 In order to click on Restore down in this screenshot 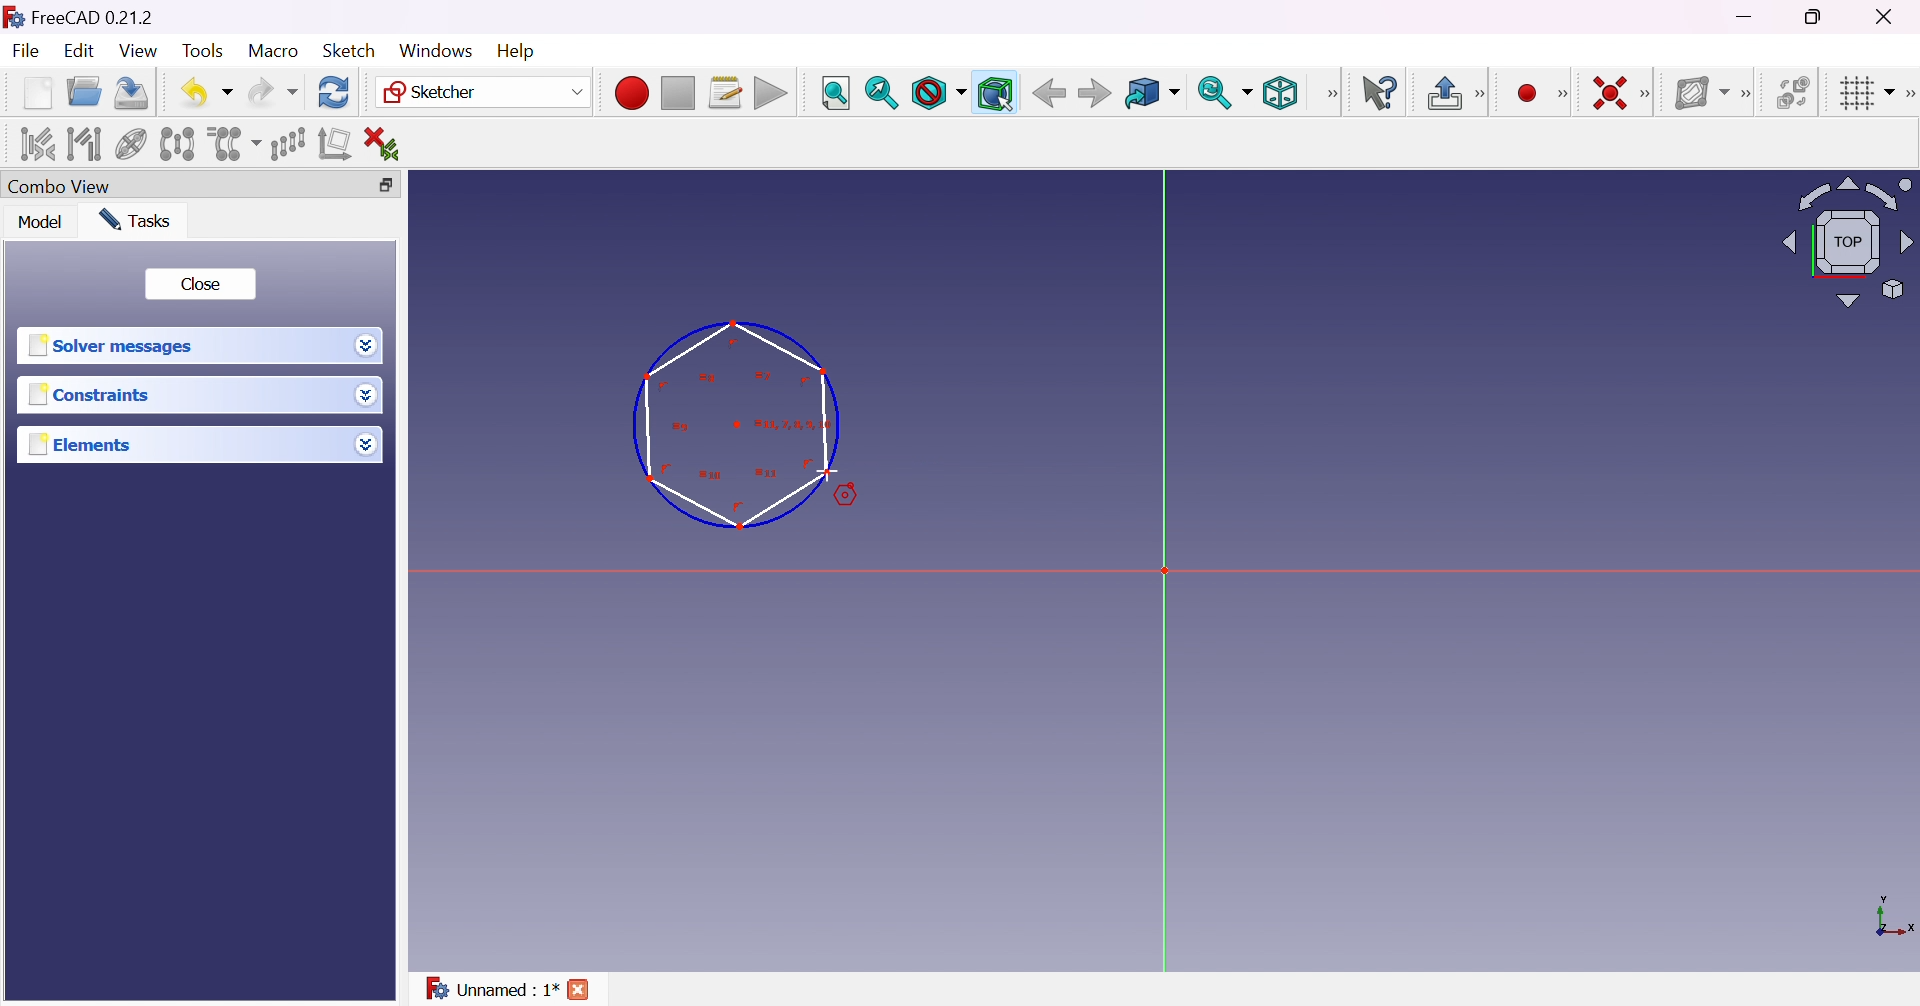, I will do `click(396, 185)`.